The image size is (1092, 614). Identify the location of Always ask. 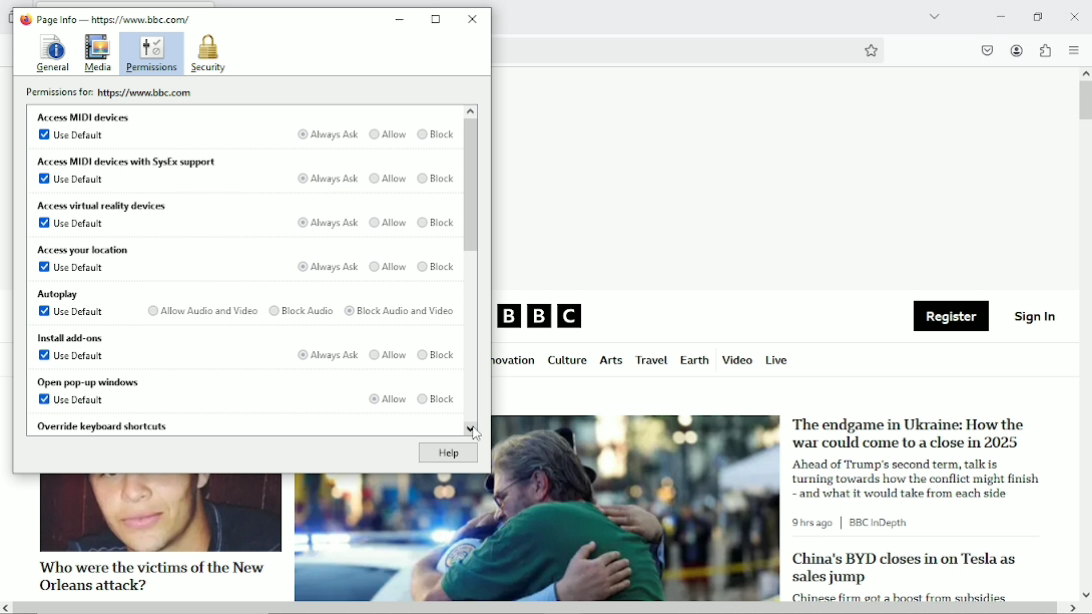
(328, 355).